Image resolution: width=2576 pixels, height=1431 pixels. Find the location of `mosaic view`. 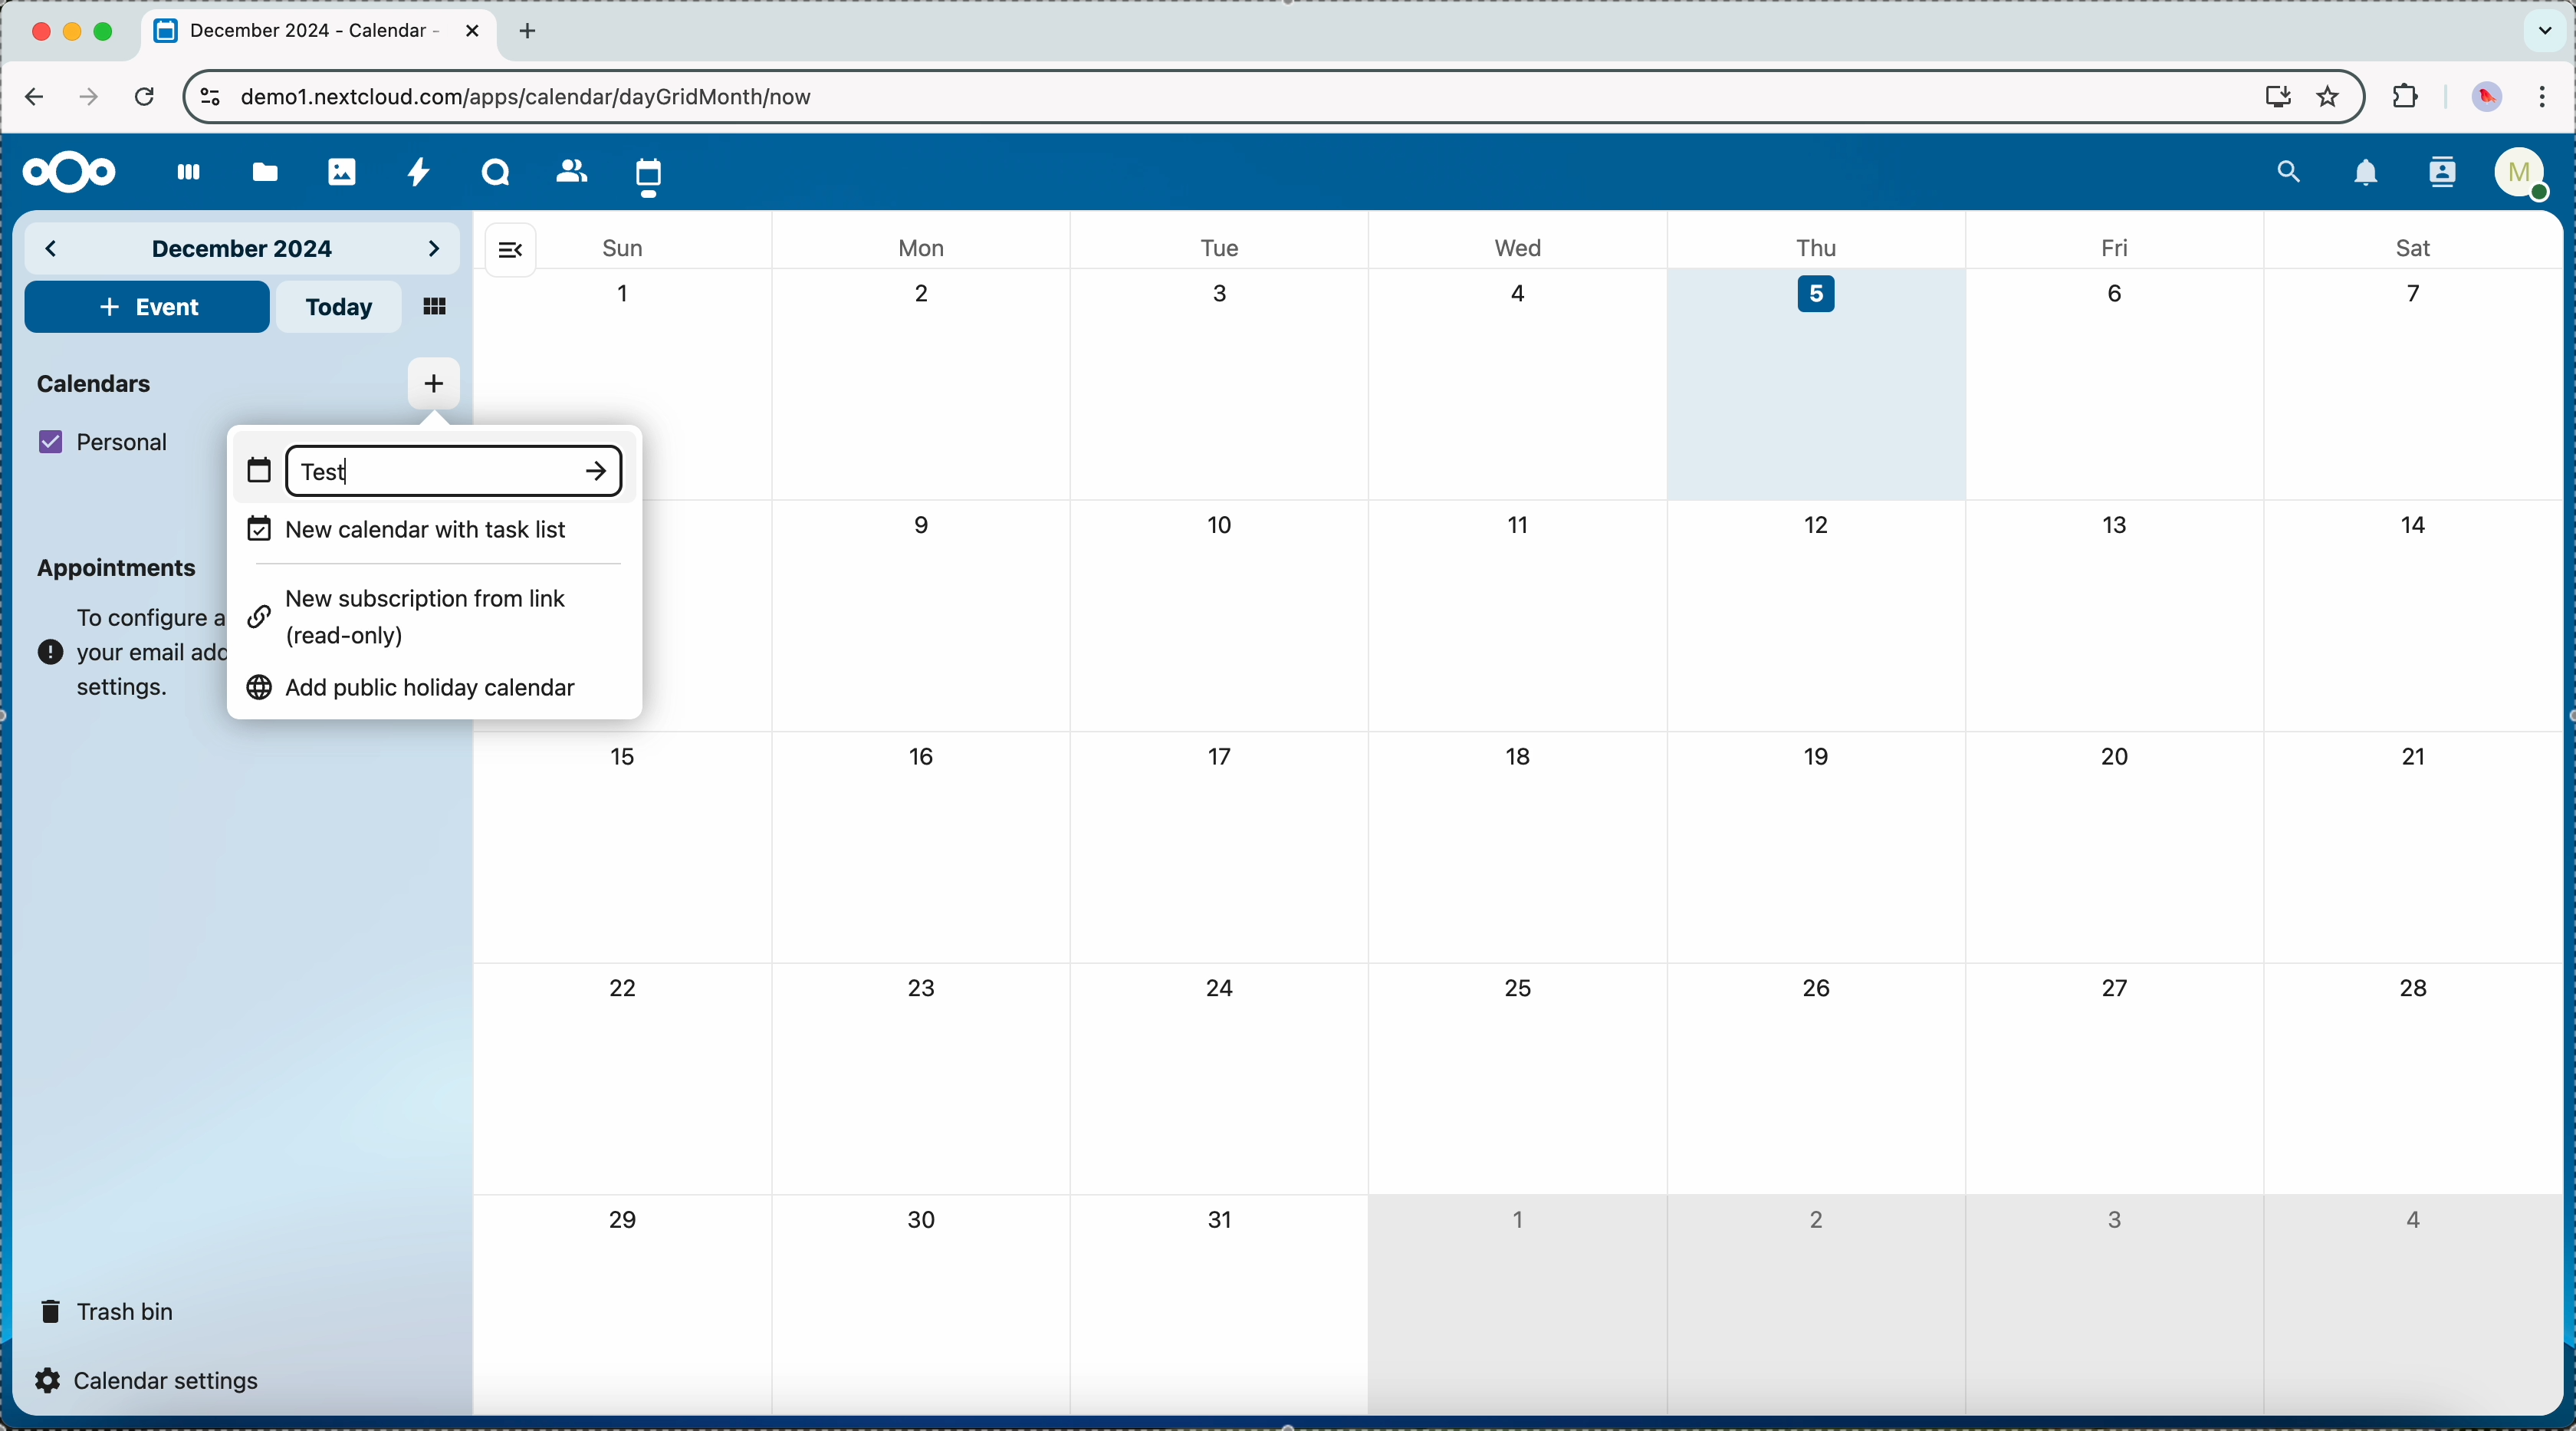

mosaic view is located at coordinates (436, 309).